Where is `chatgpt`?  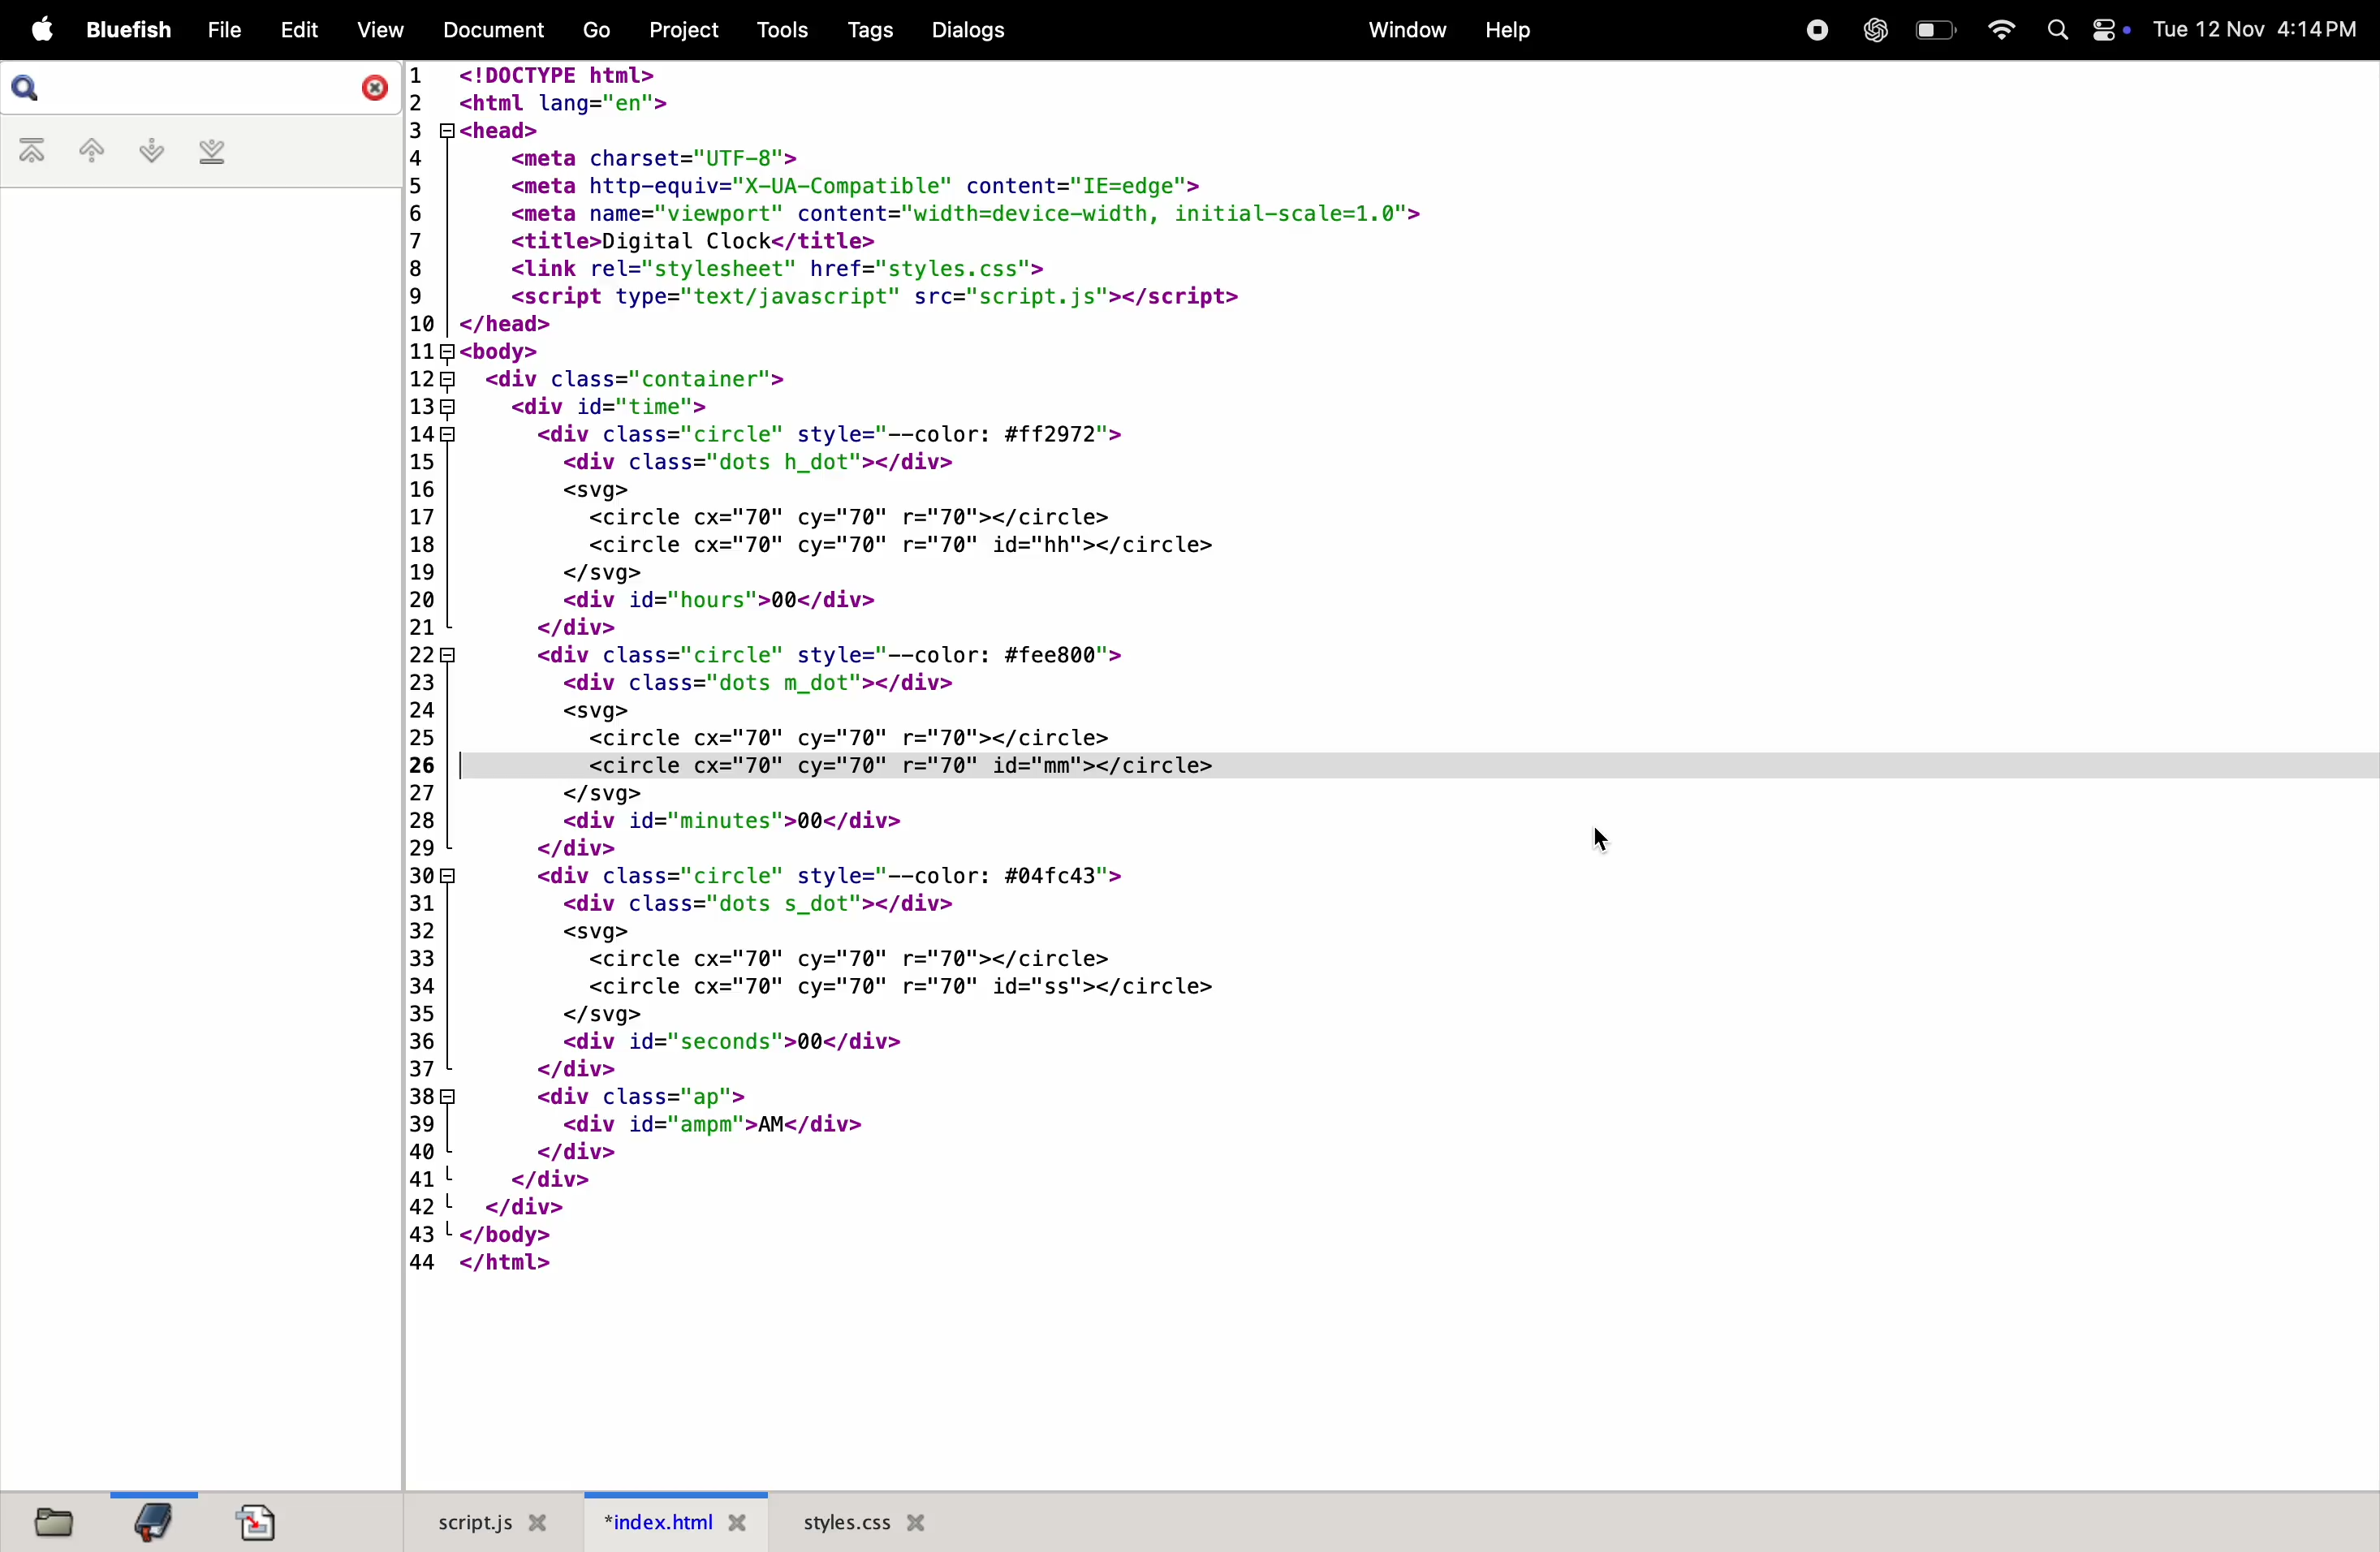
chatgpt is located at coordinates (1875, 30).